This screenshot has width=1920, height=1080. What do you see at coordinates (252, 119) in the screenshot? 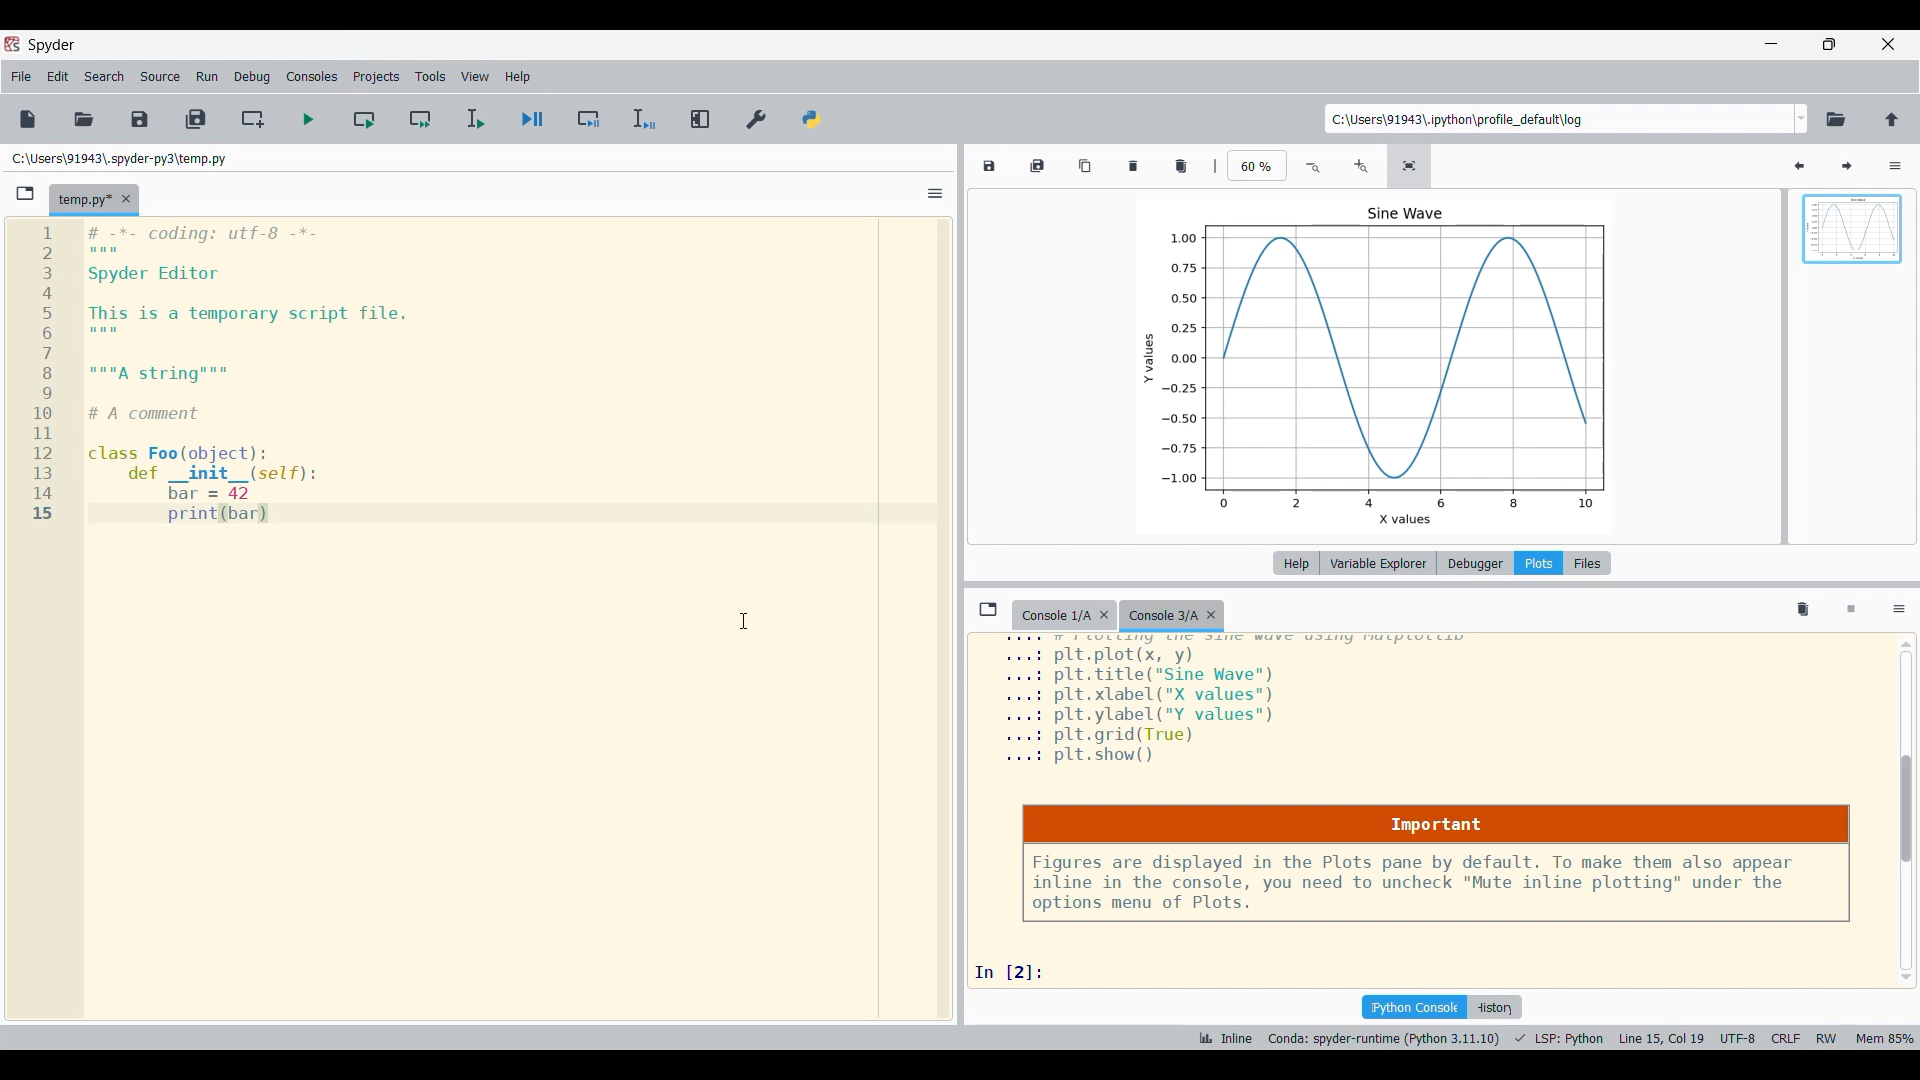
I see `Create new cell at current line` at bounding box center [252, 119].